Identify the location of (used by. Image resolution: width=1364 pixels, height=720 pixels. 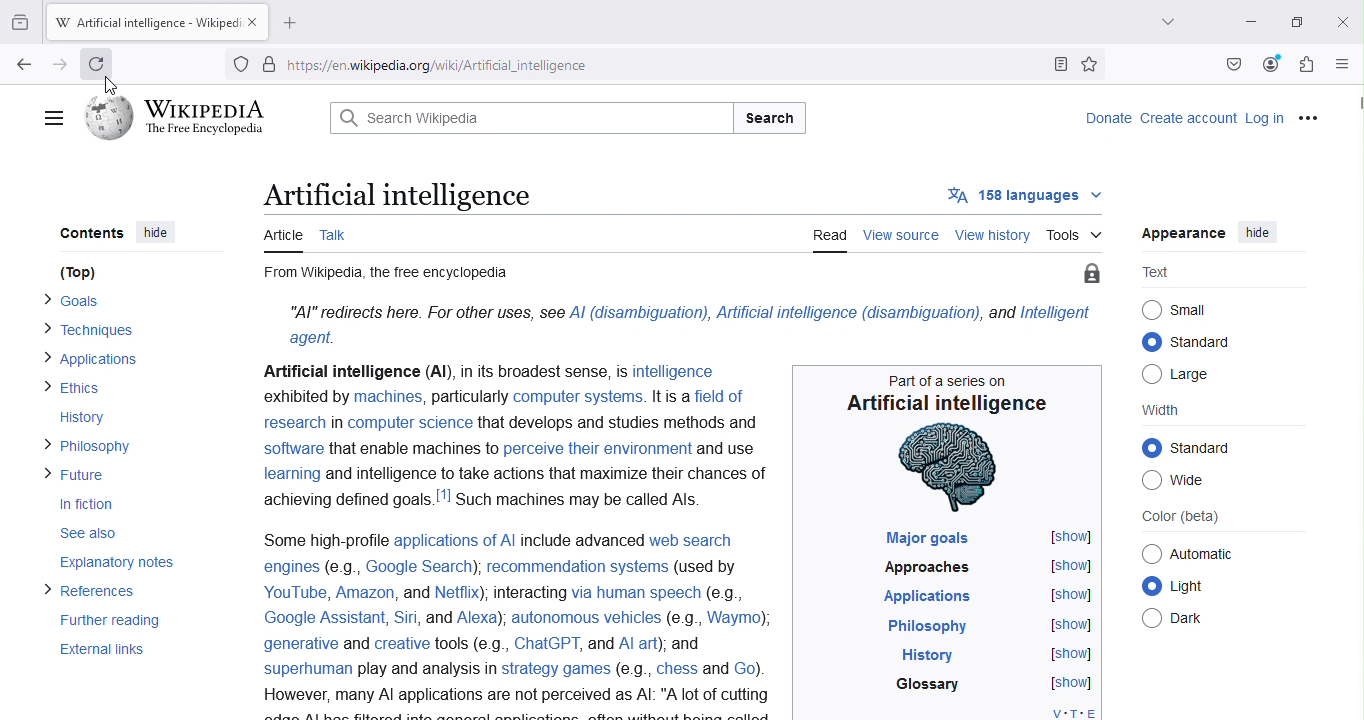
(707, 568).